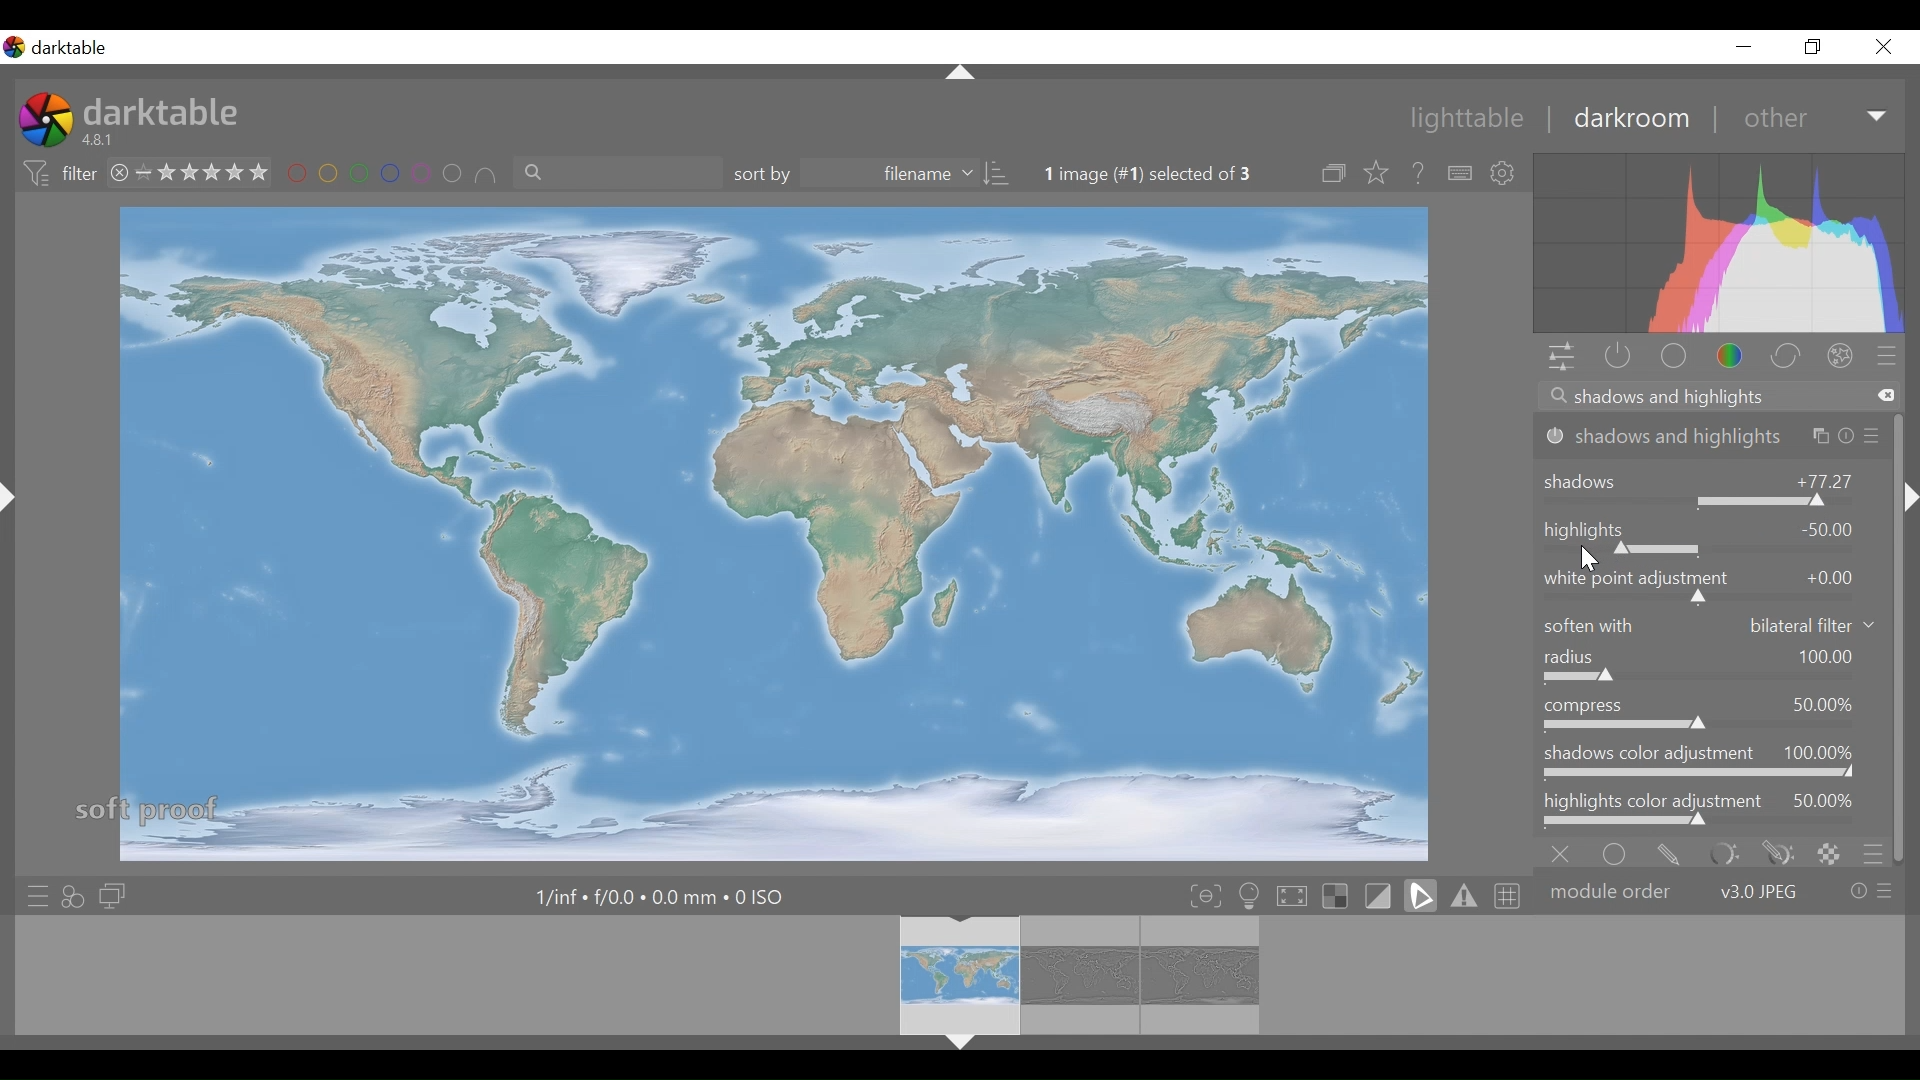 Image resolution: width=1920 pixels, height=1080 pixels. I want to click on color, so click(1731, 356).